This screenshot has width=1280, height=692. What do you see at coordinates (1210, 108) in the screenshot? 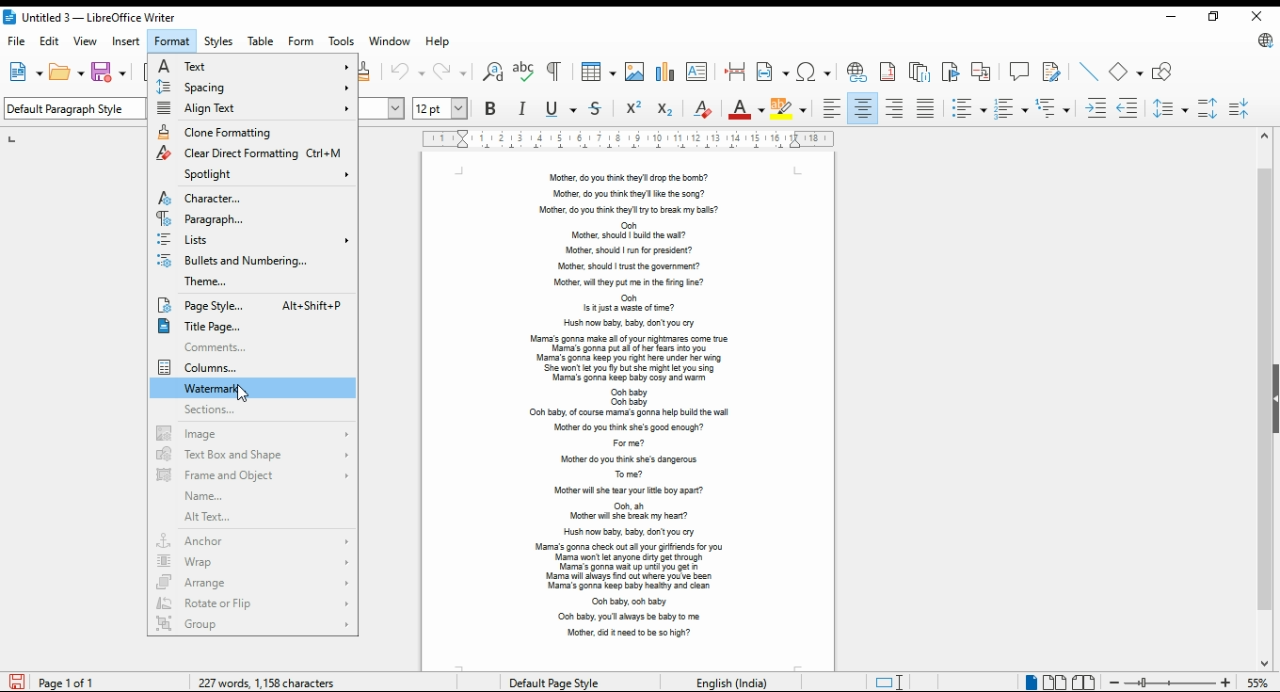
I see `increase paragraph spacing` at bounding box center [1210, 108].